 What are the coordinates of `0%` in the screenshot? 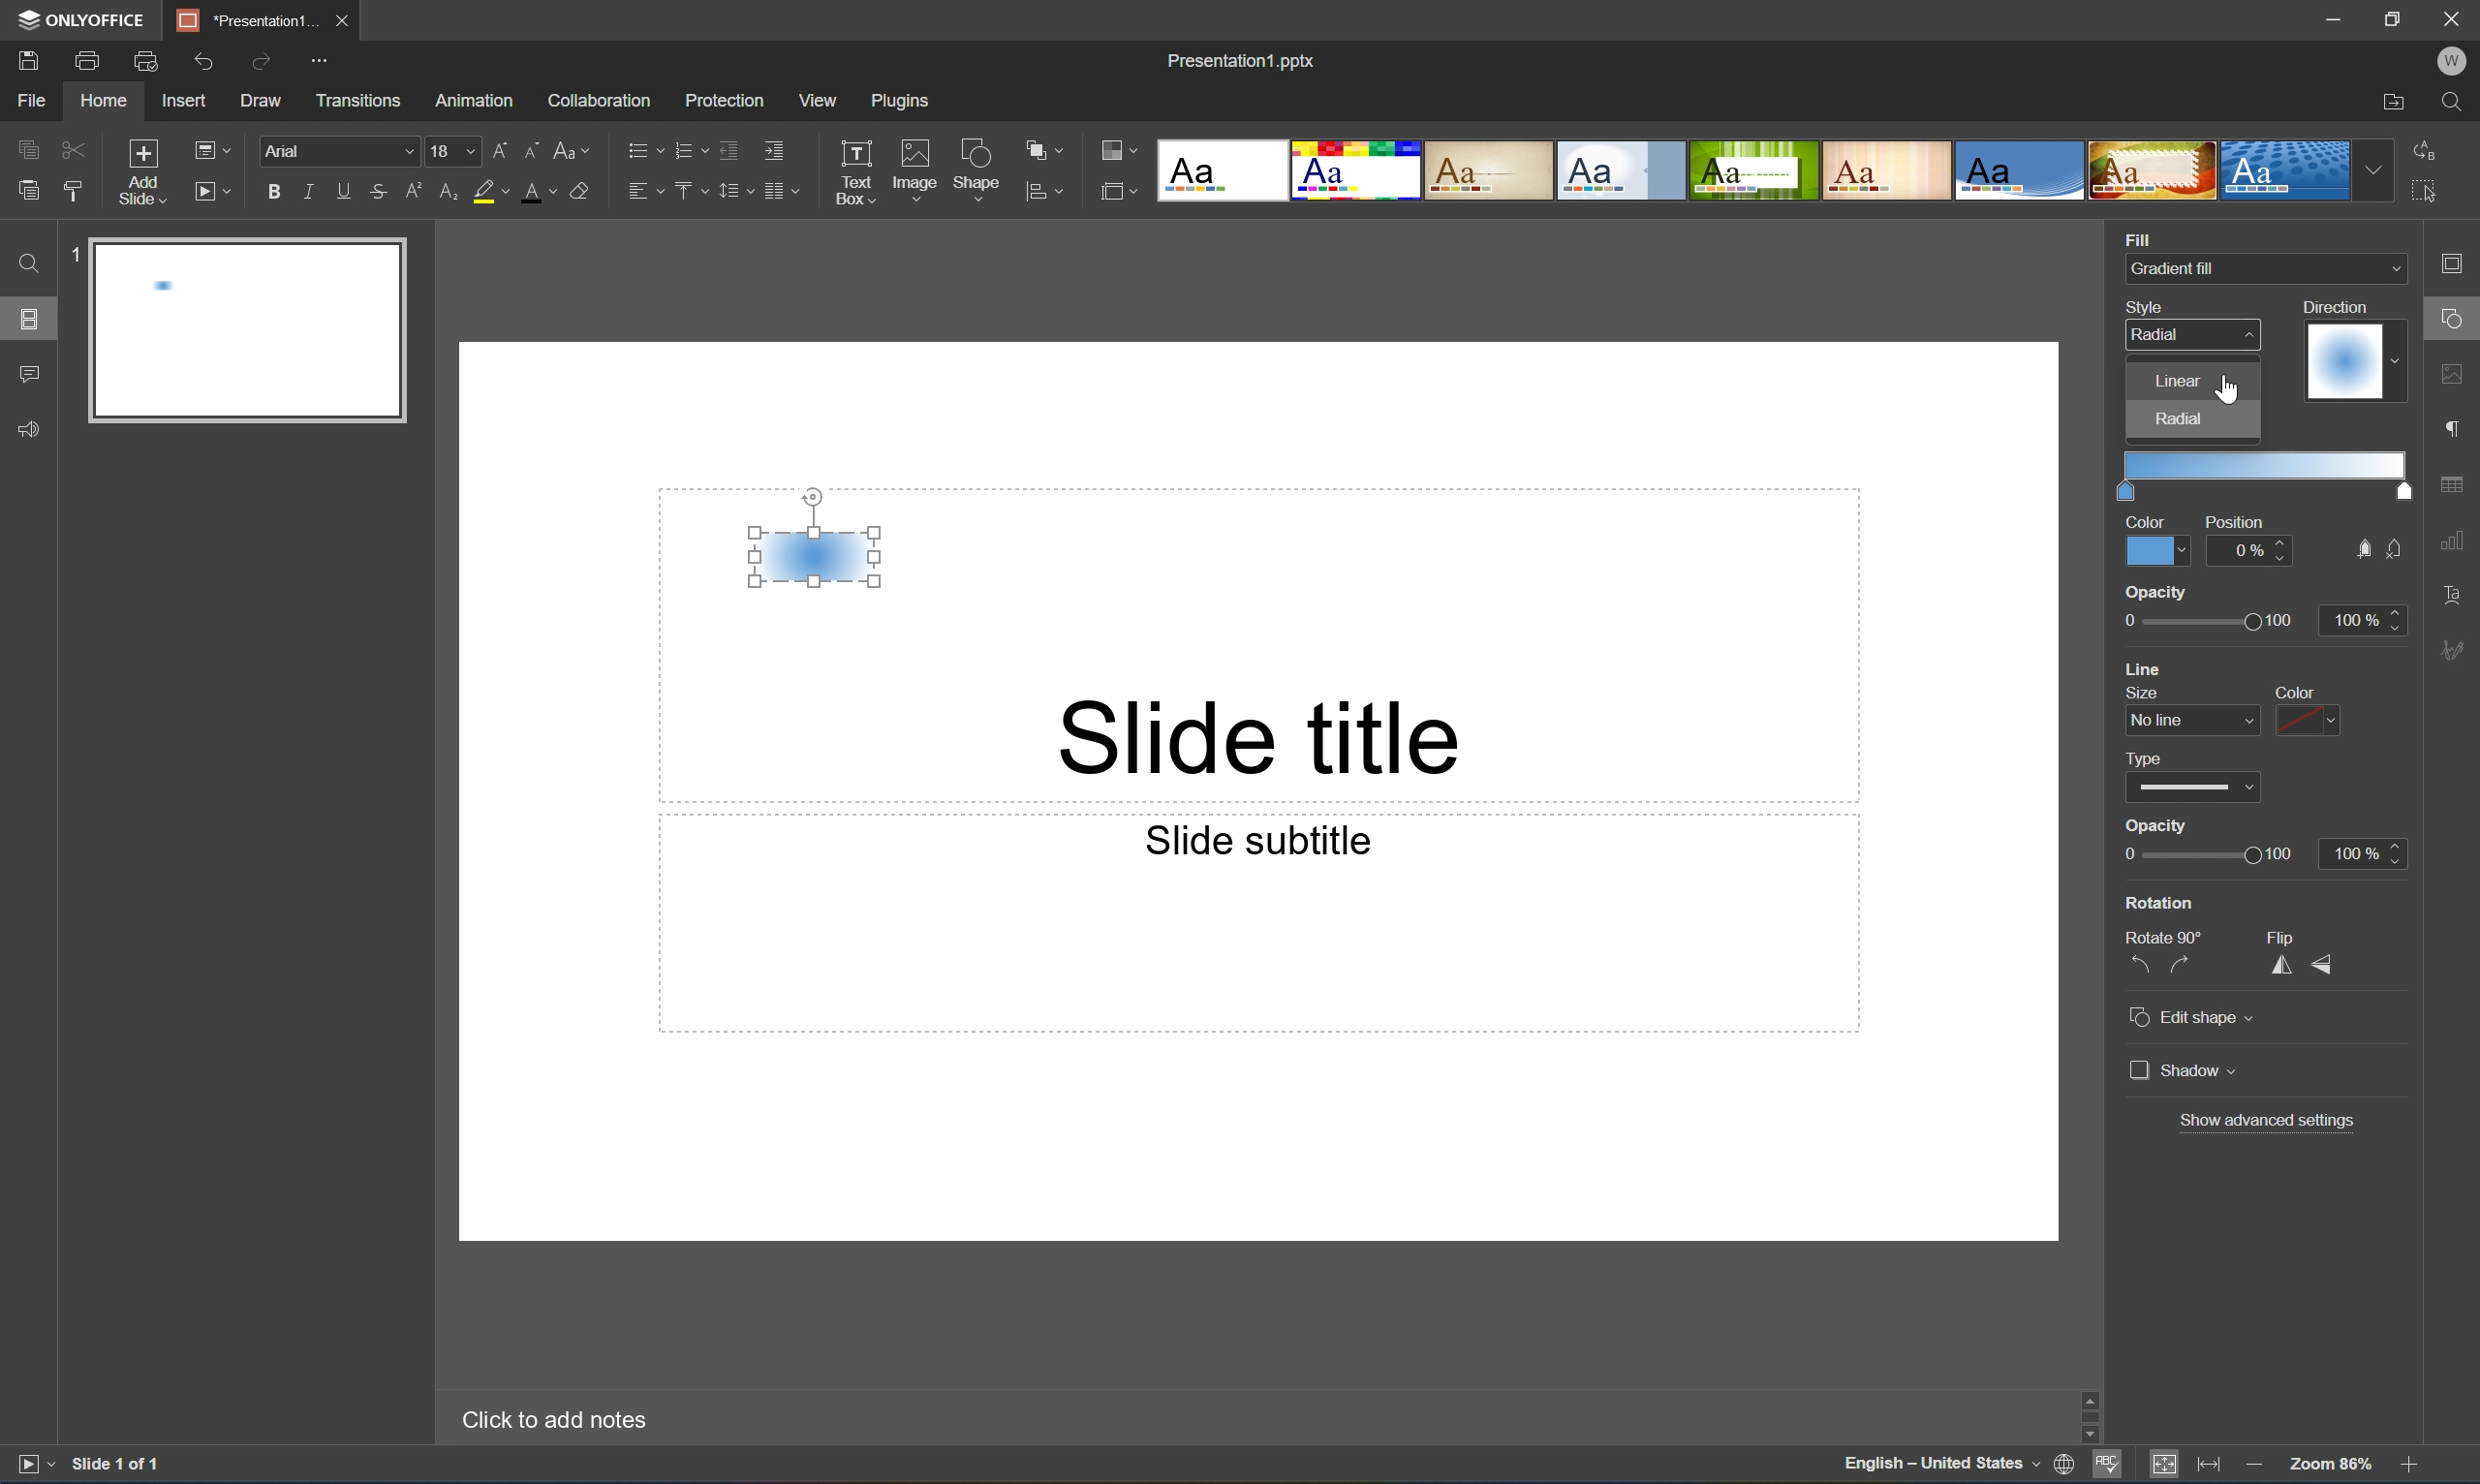 It's located at (2252, 550).